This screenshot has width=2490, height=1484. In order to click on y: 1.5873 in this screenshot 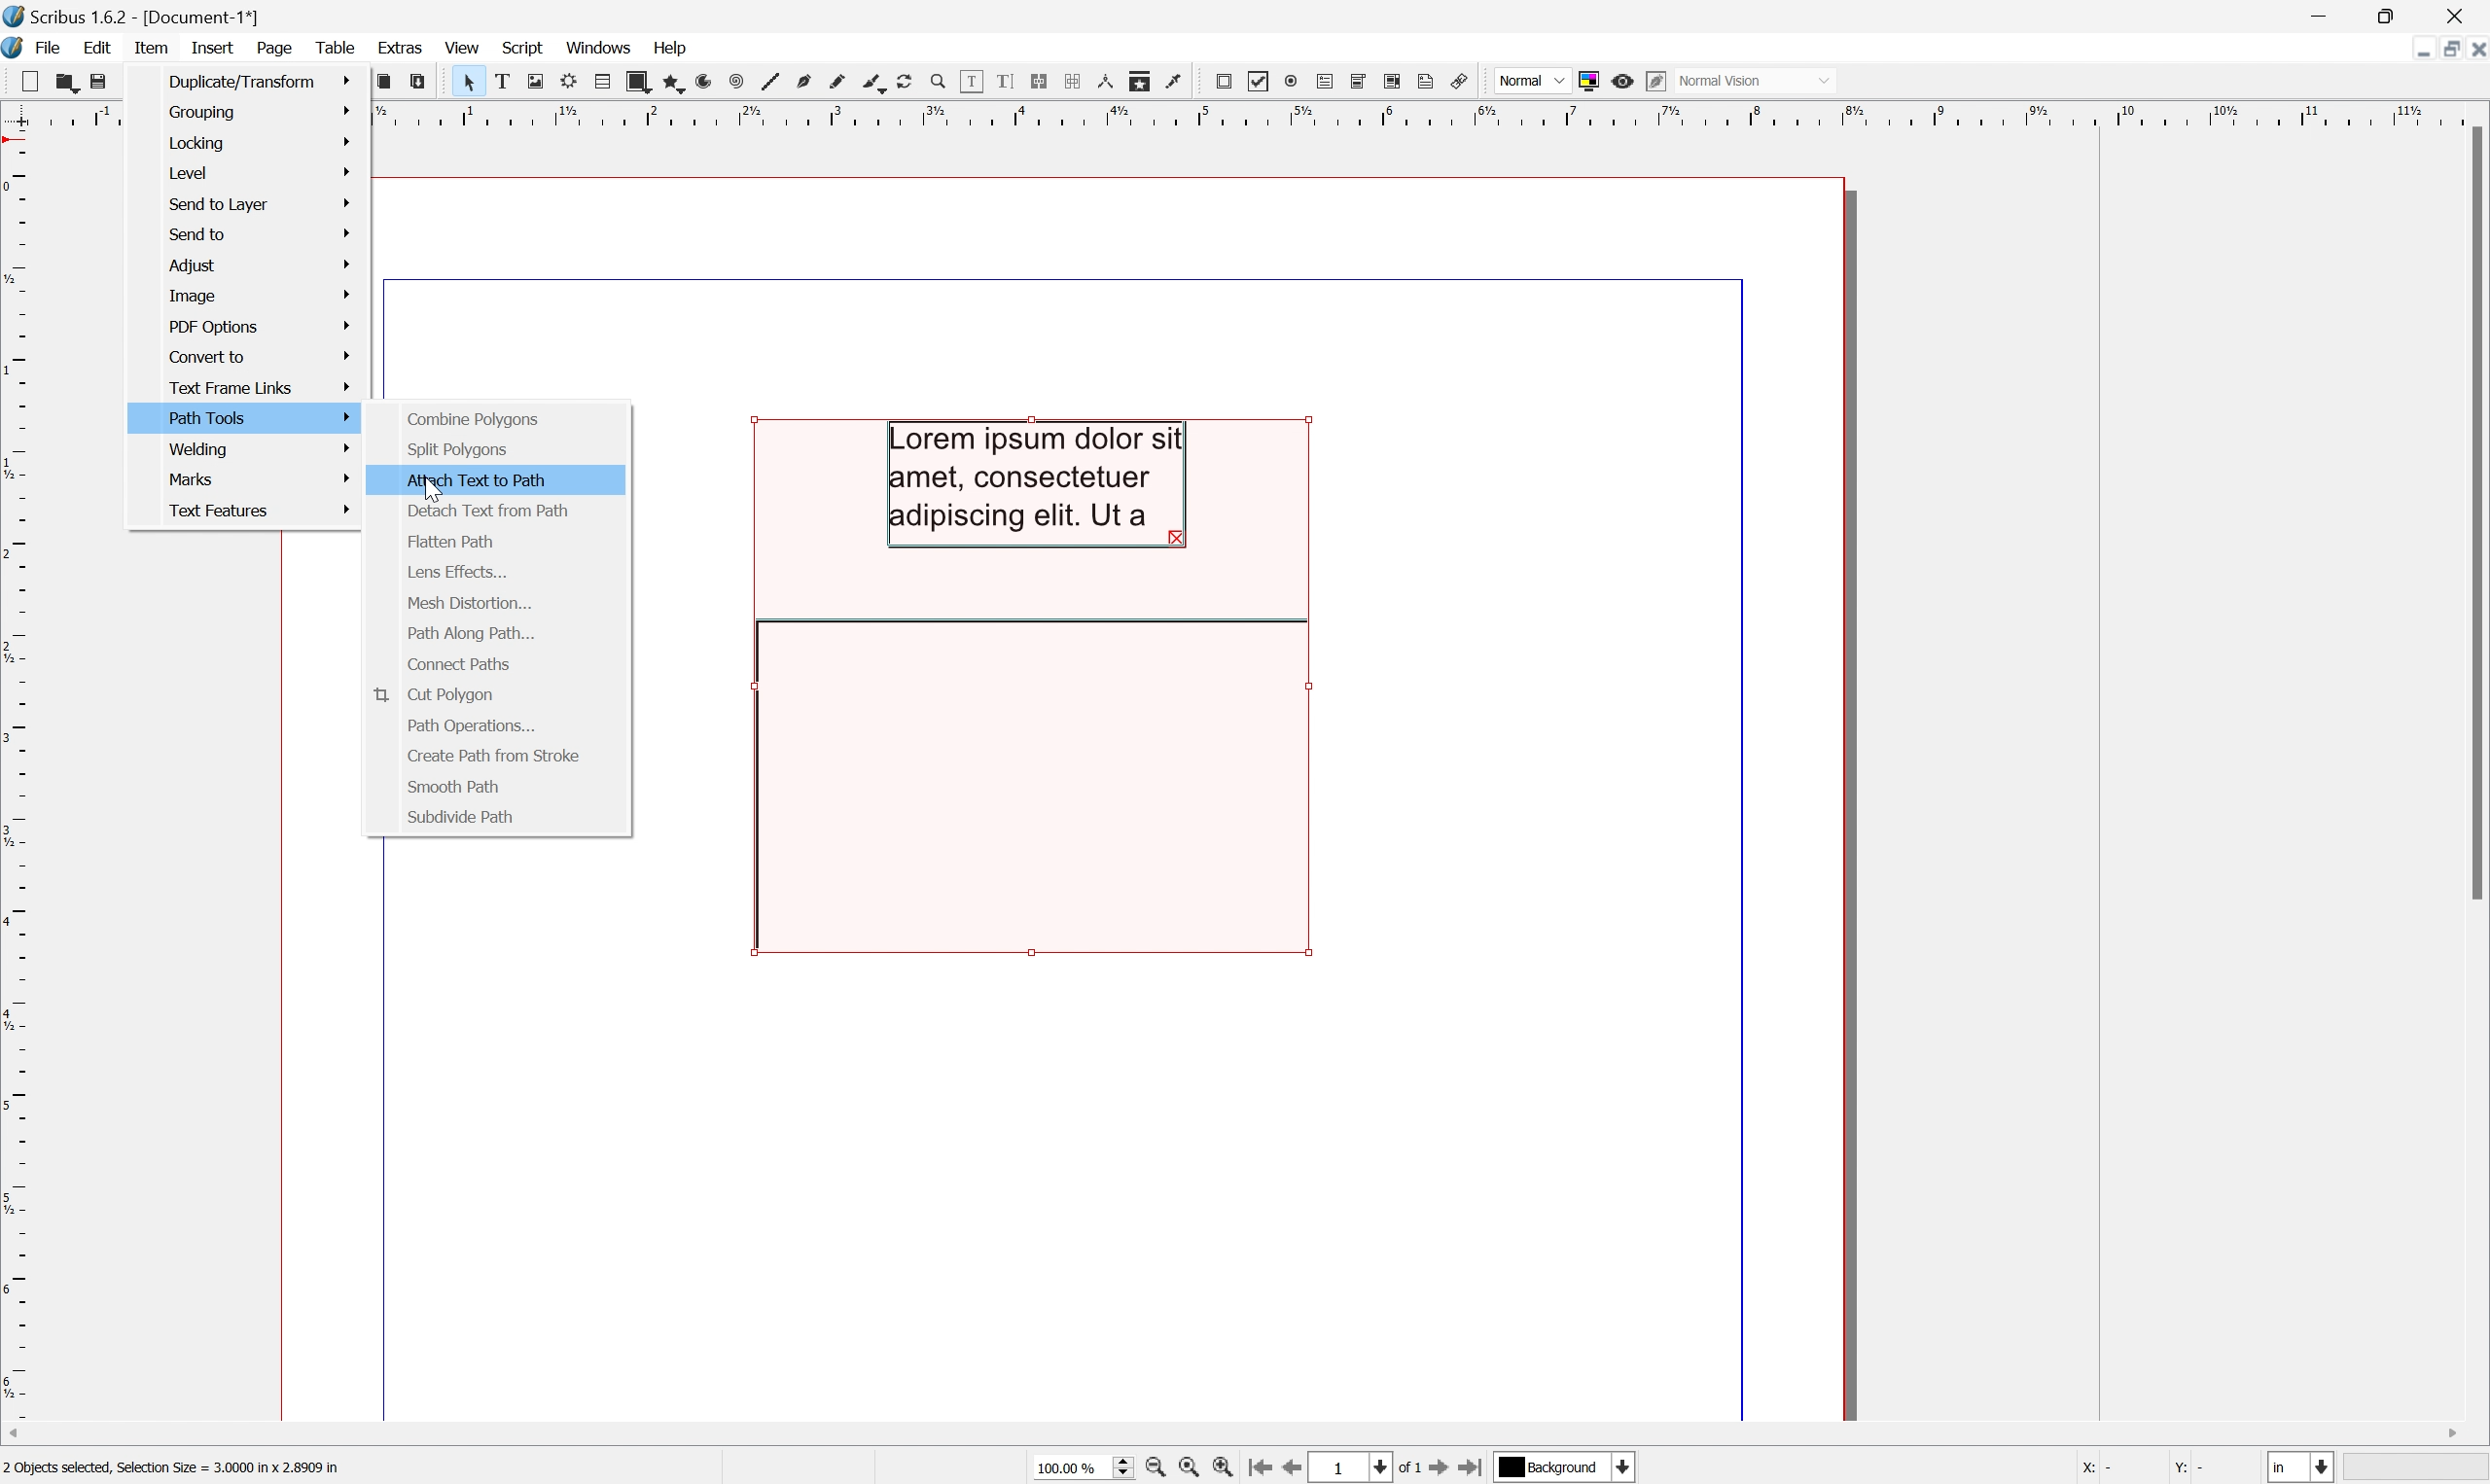, I will do `click(2206, 1470)`.